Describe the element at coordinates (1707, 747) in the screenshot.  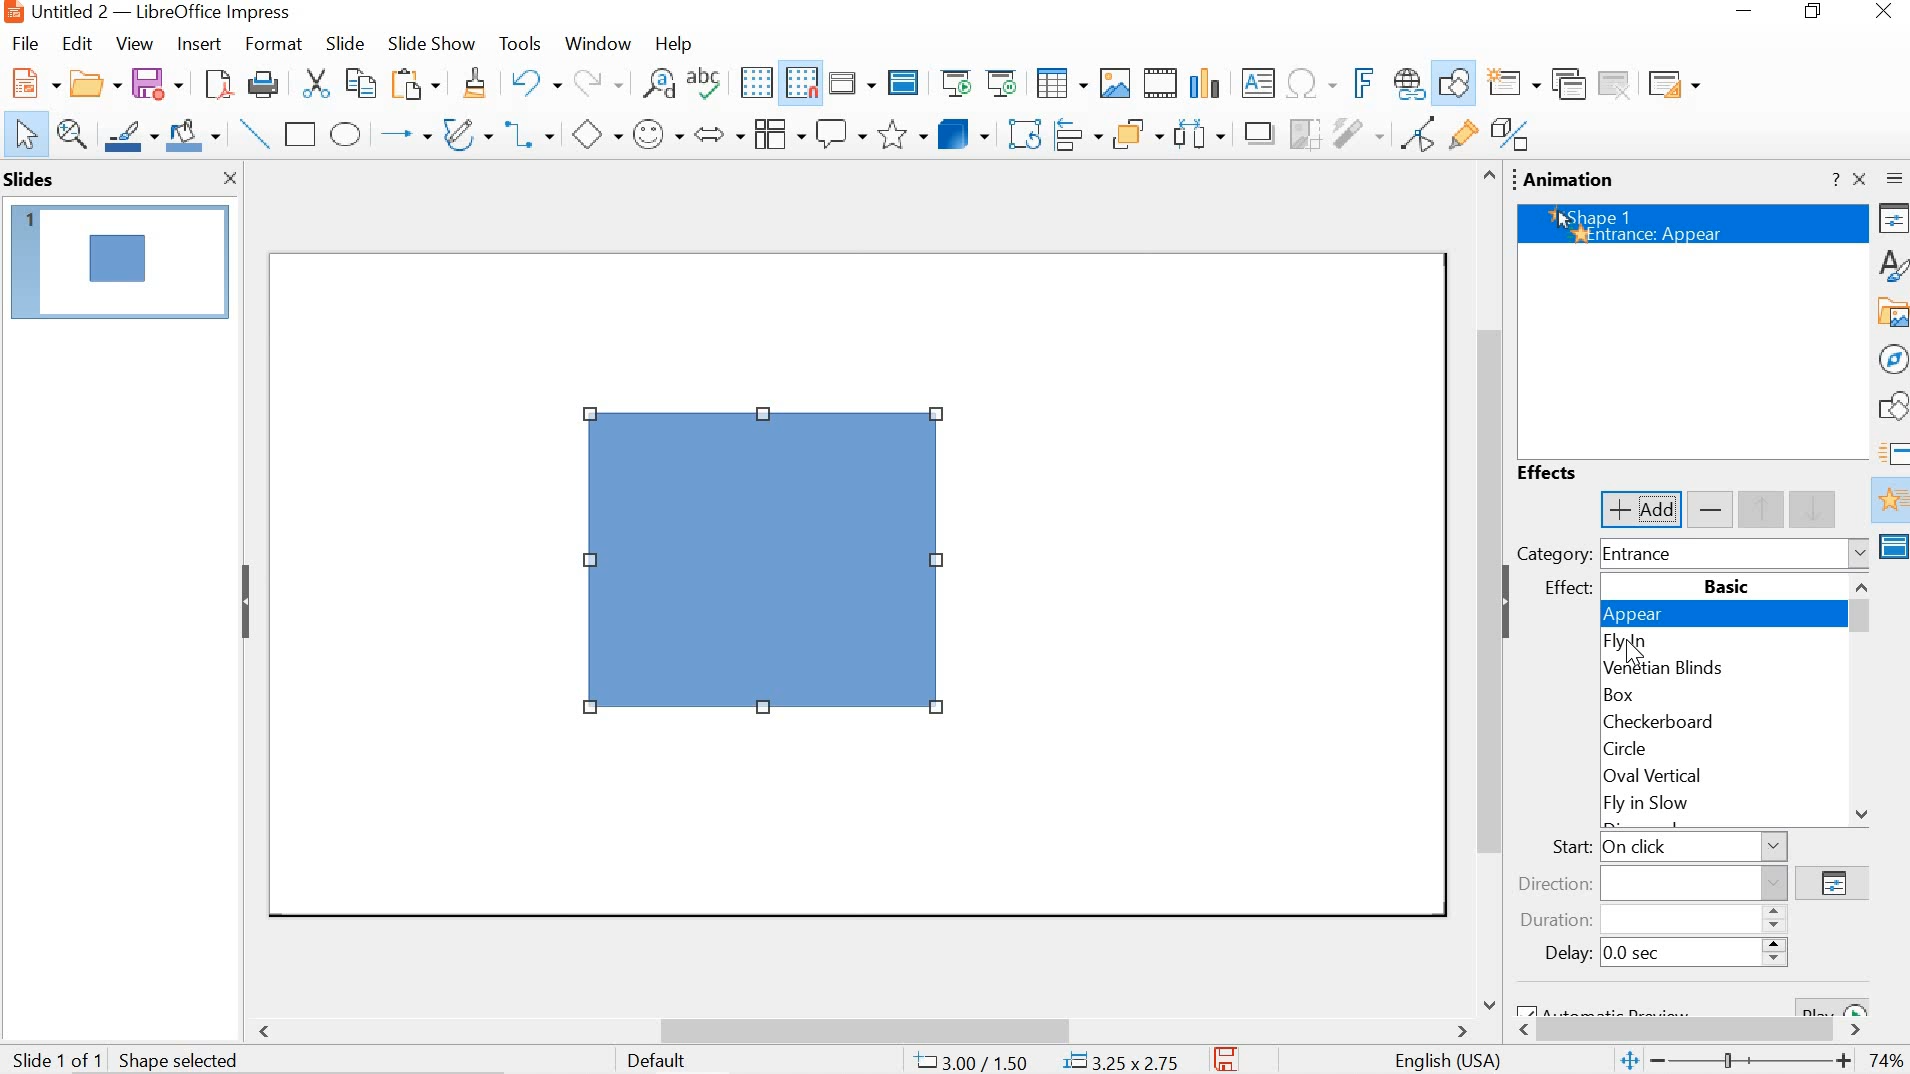
I see `circle` at that location.